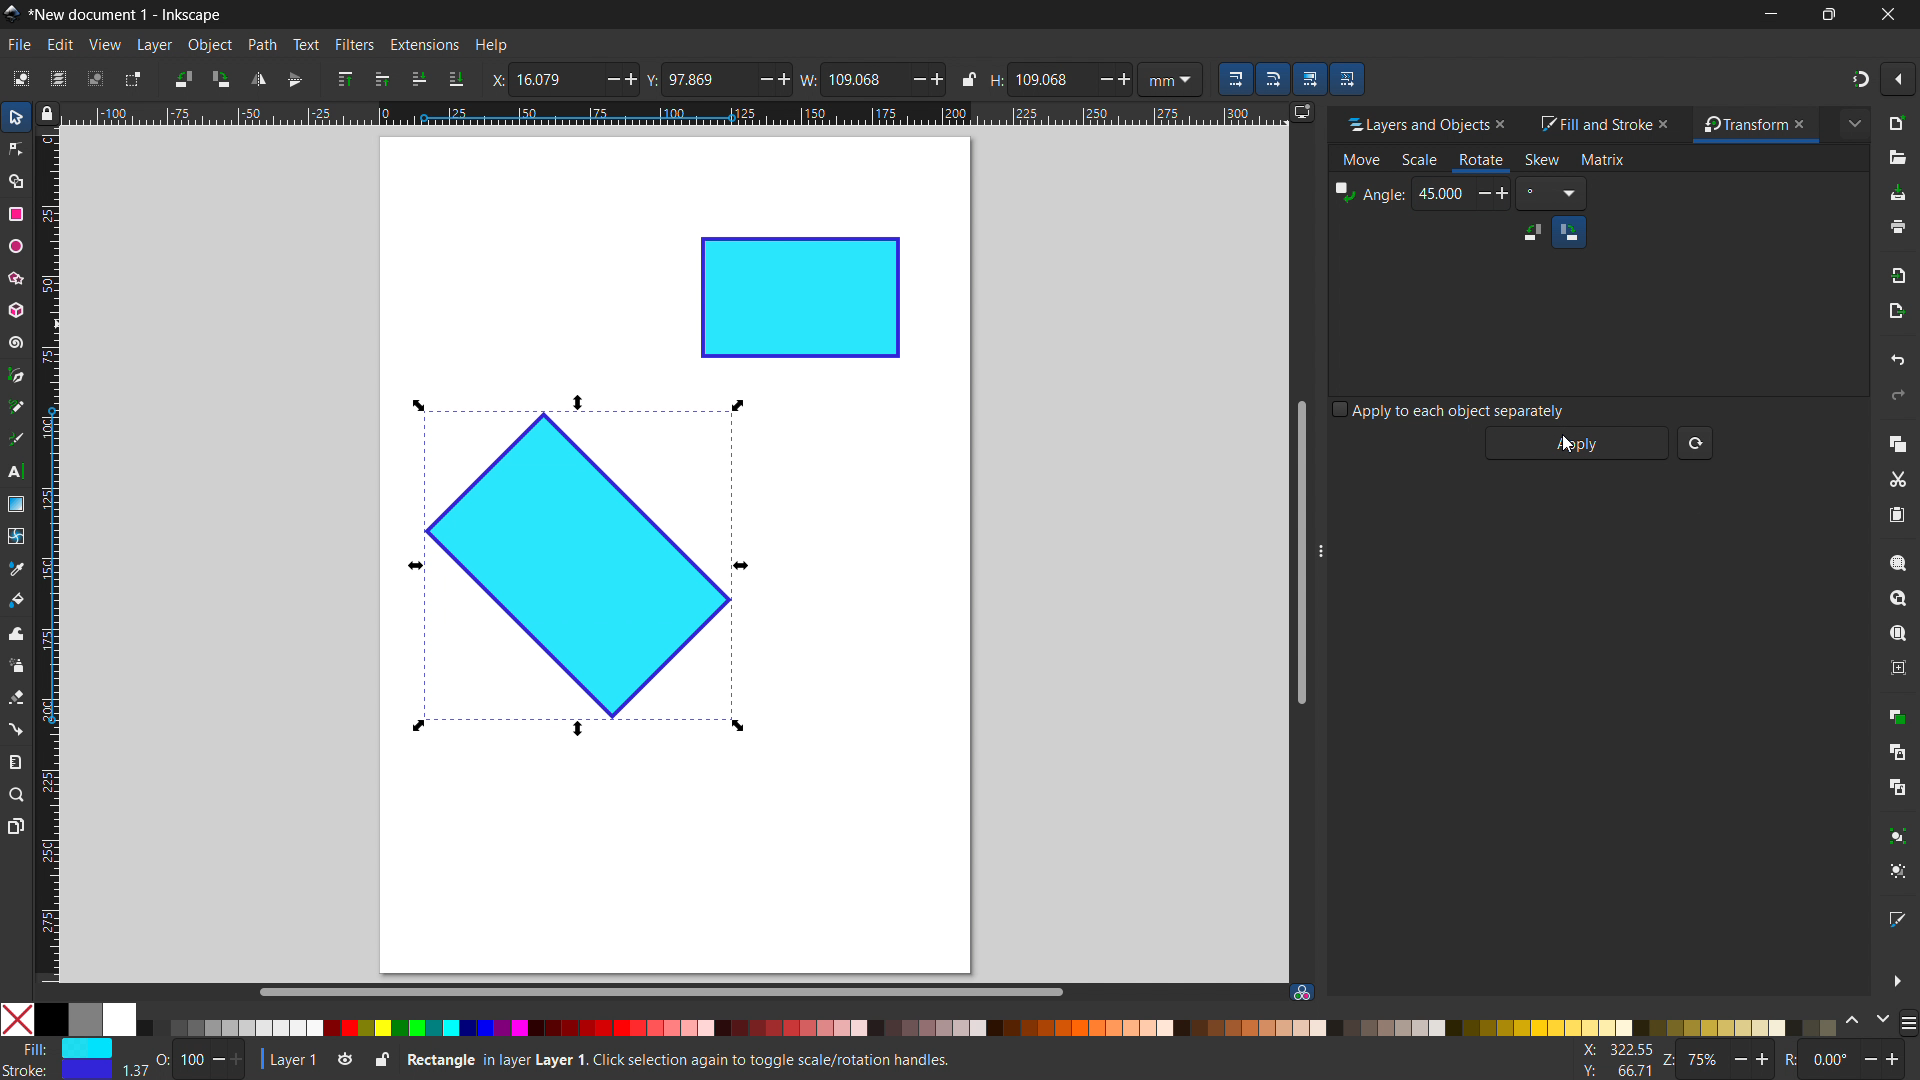 The image size is (1920, 1080). What do you see at coordinates (423, 44) in the screenshot?
I see `extensions` at bounding box center [423, 44].